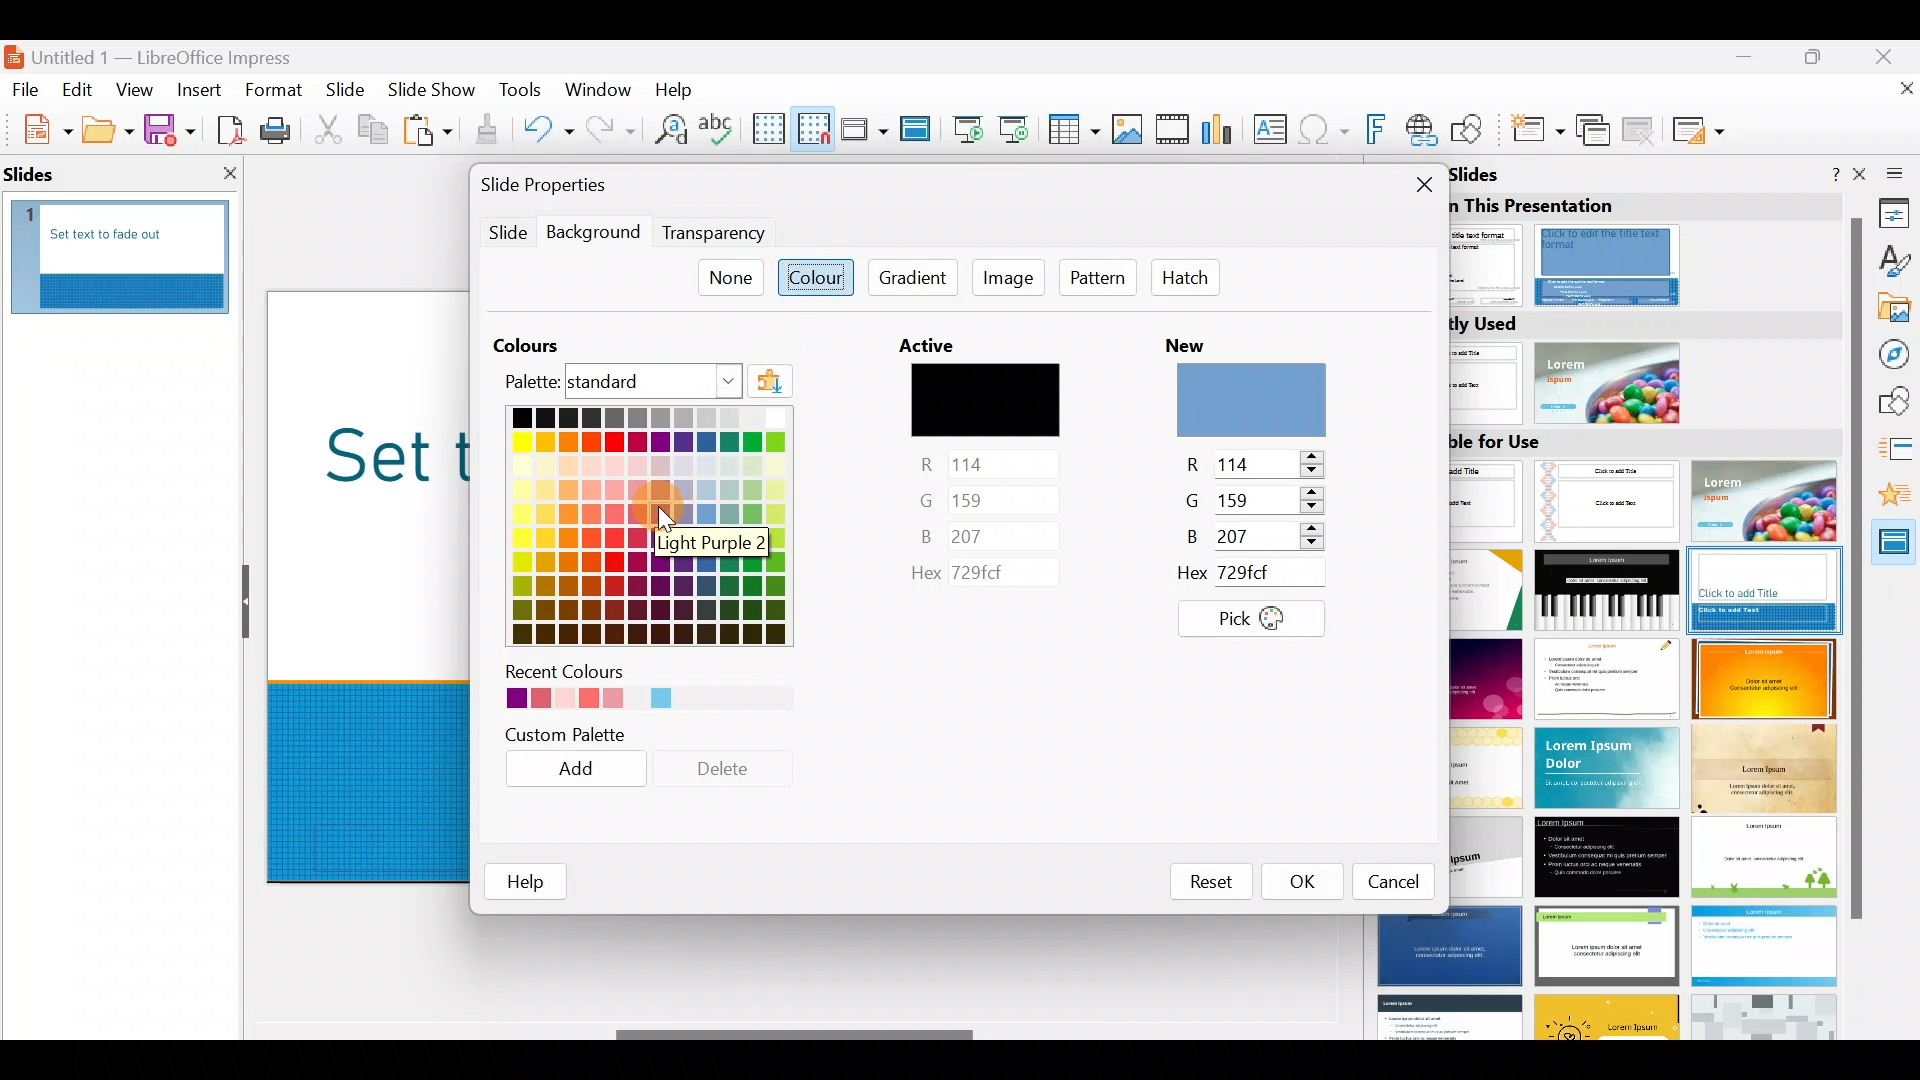 The width and height of the screenshot is (1920, 1080). What do you see at coordinates (1379, 133) in the screenshot?
I see `Insert fontwork text` at bounding box center [1379, 133].